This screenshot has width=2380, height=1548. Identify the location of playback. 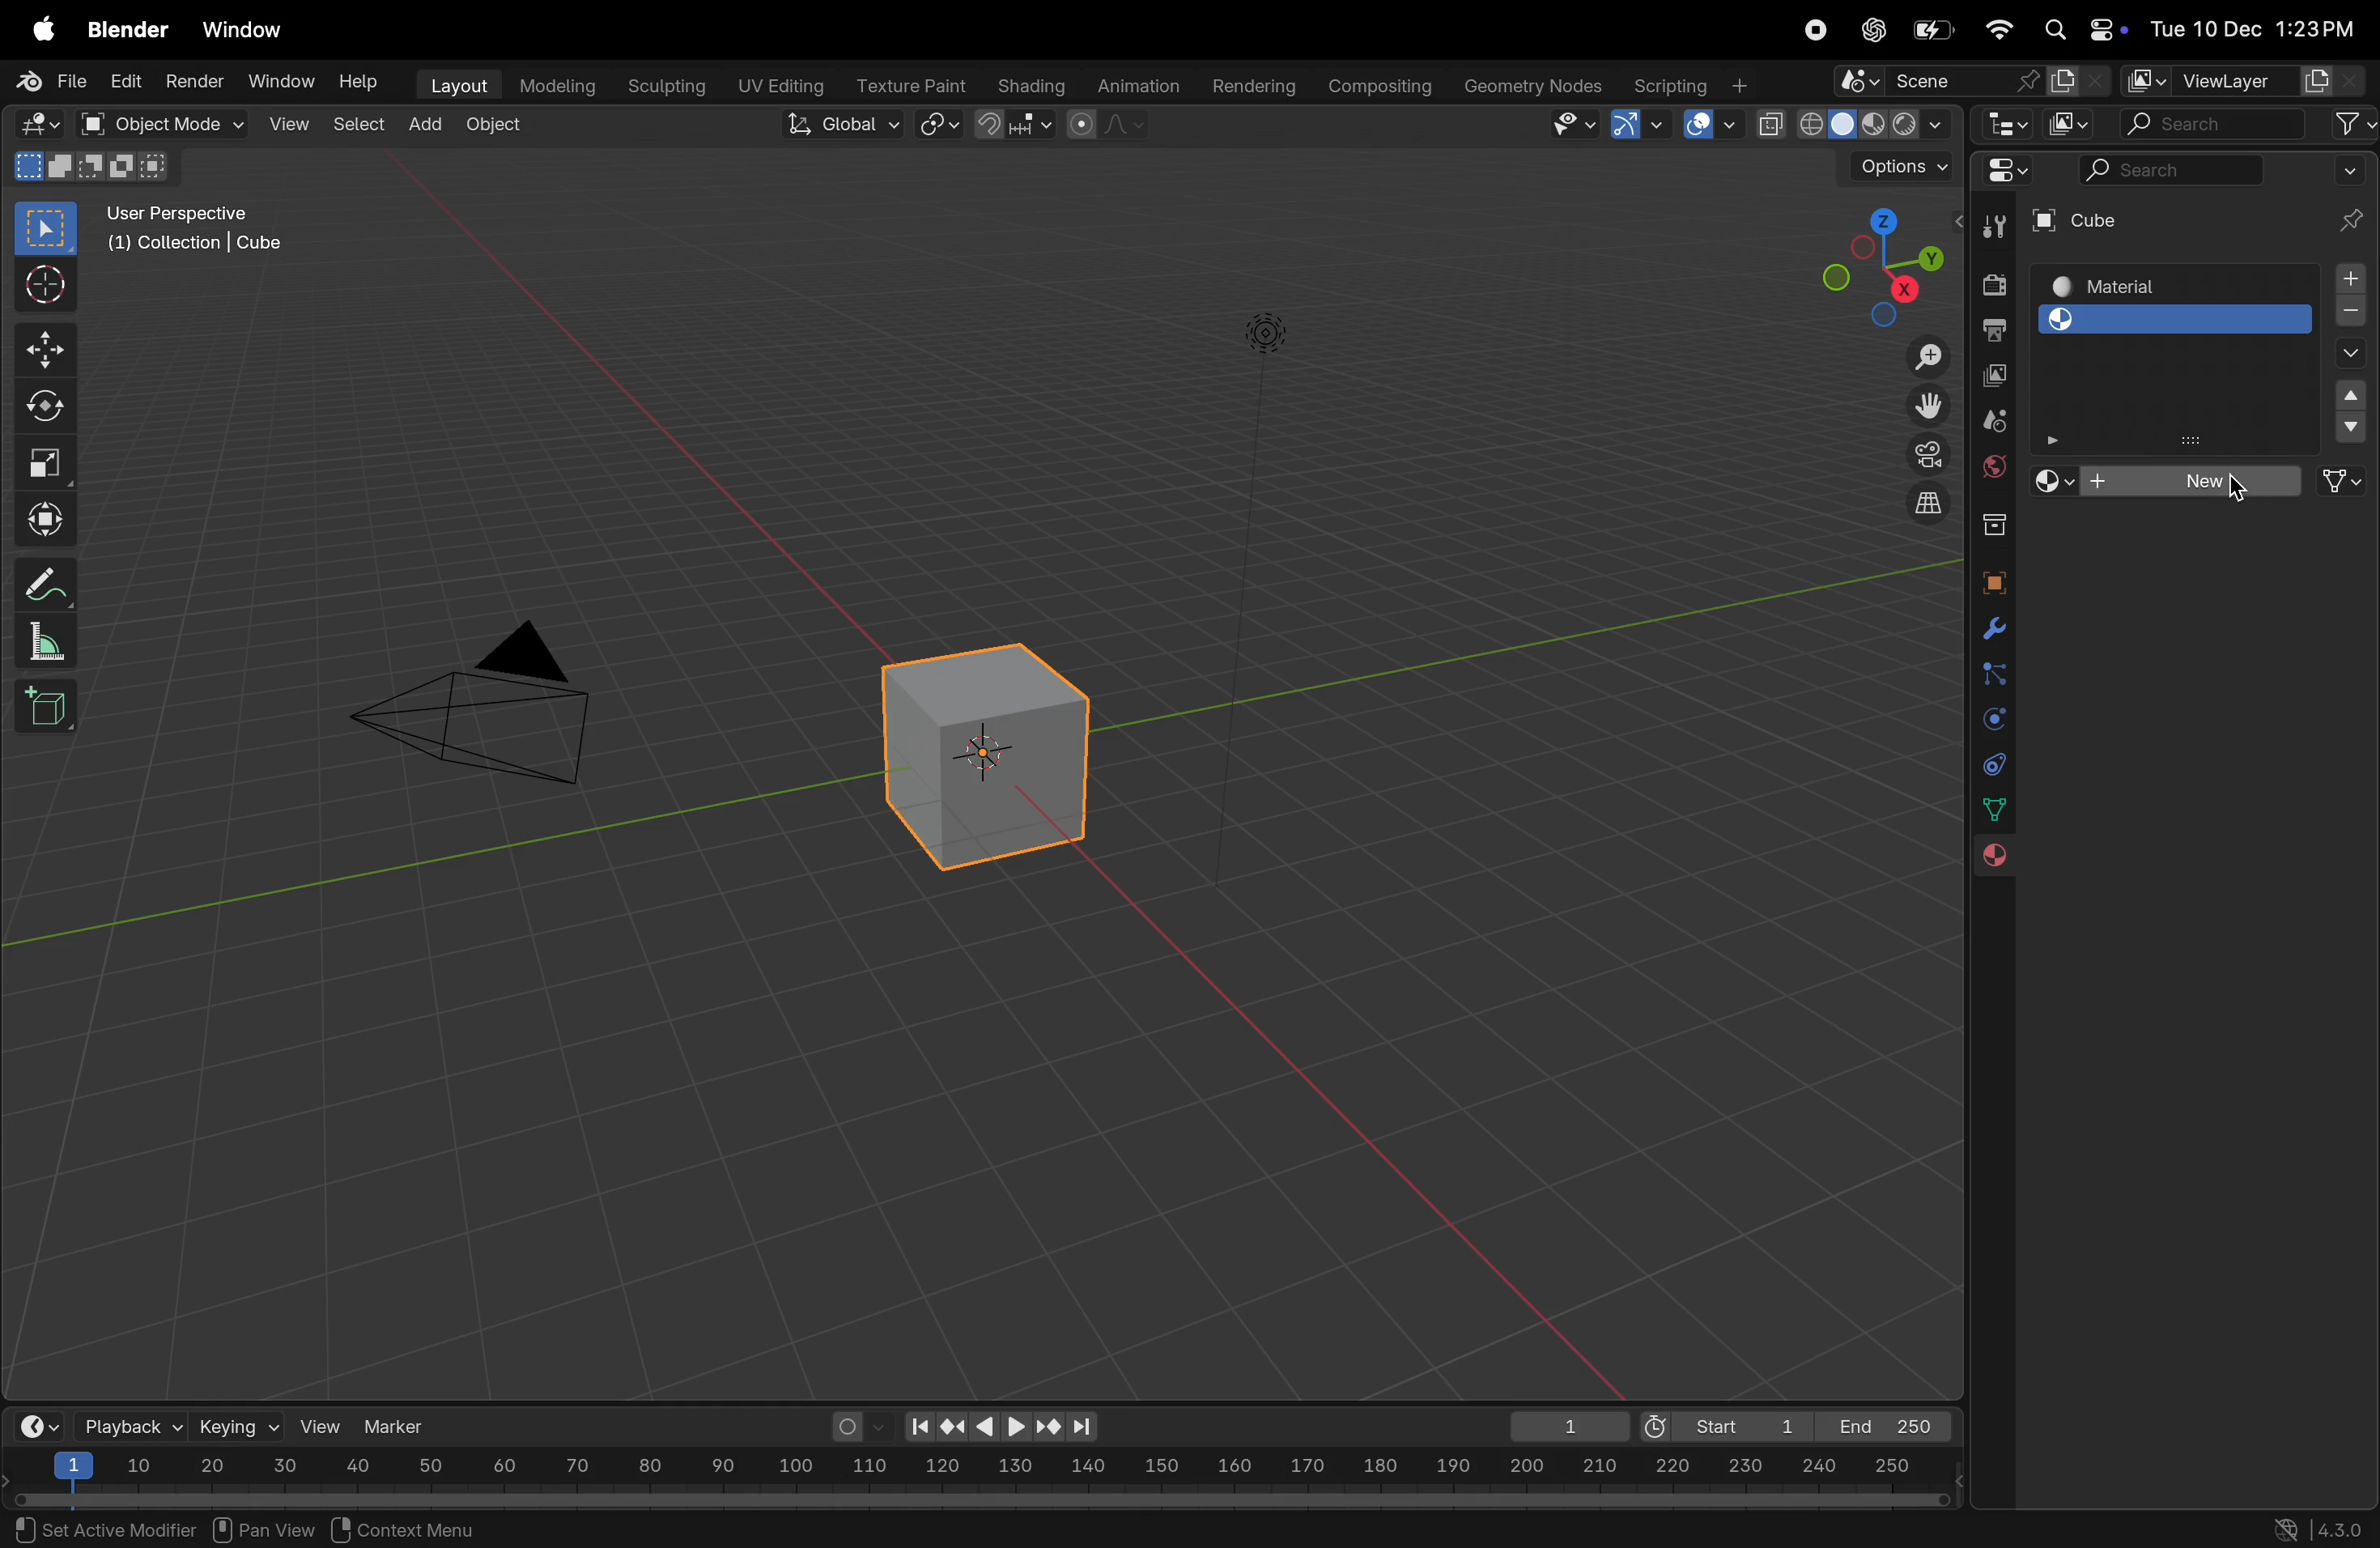
(128, 1425).